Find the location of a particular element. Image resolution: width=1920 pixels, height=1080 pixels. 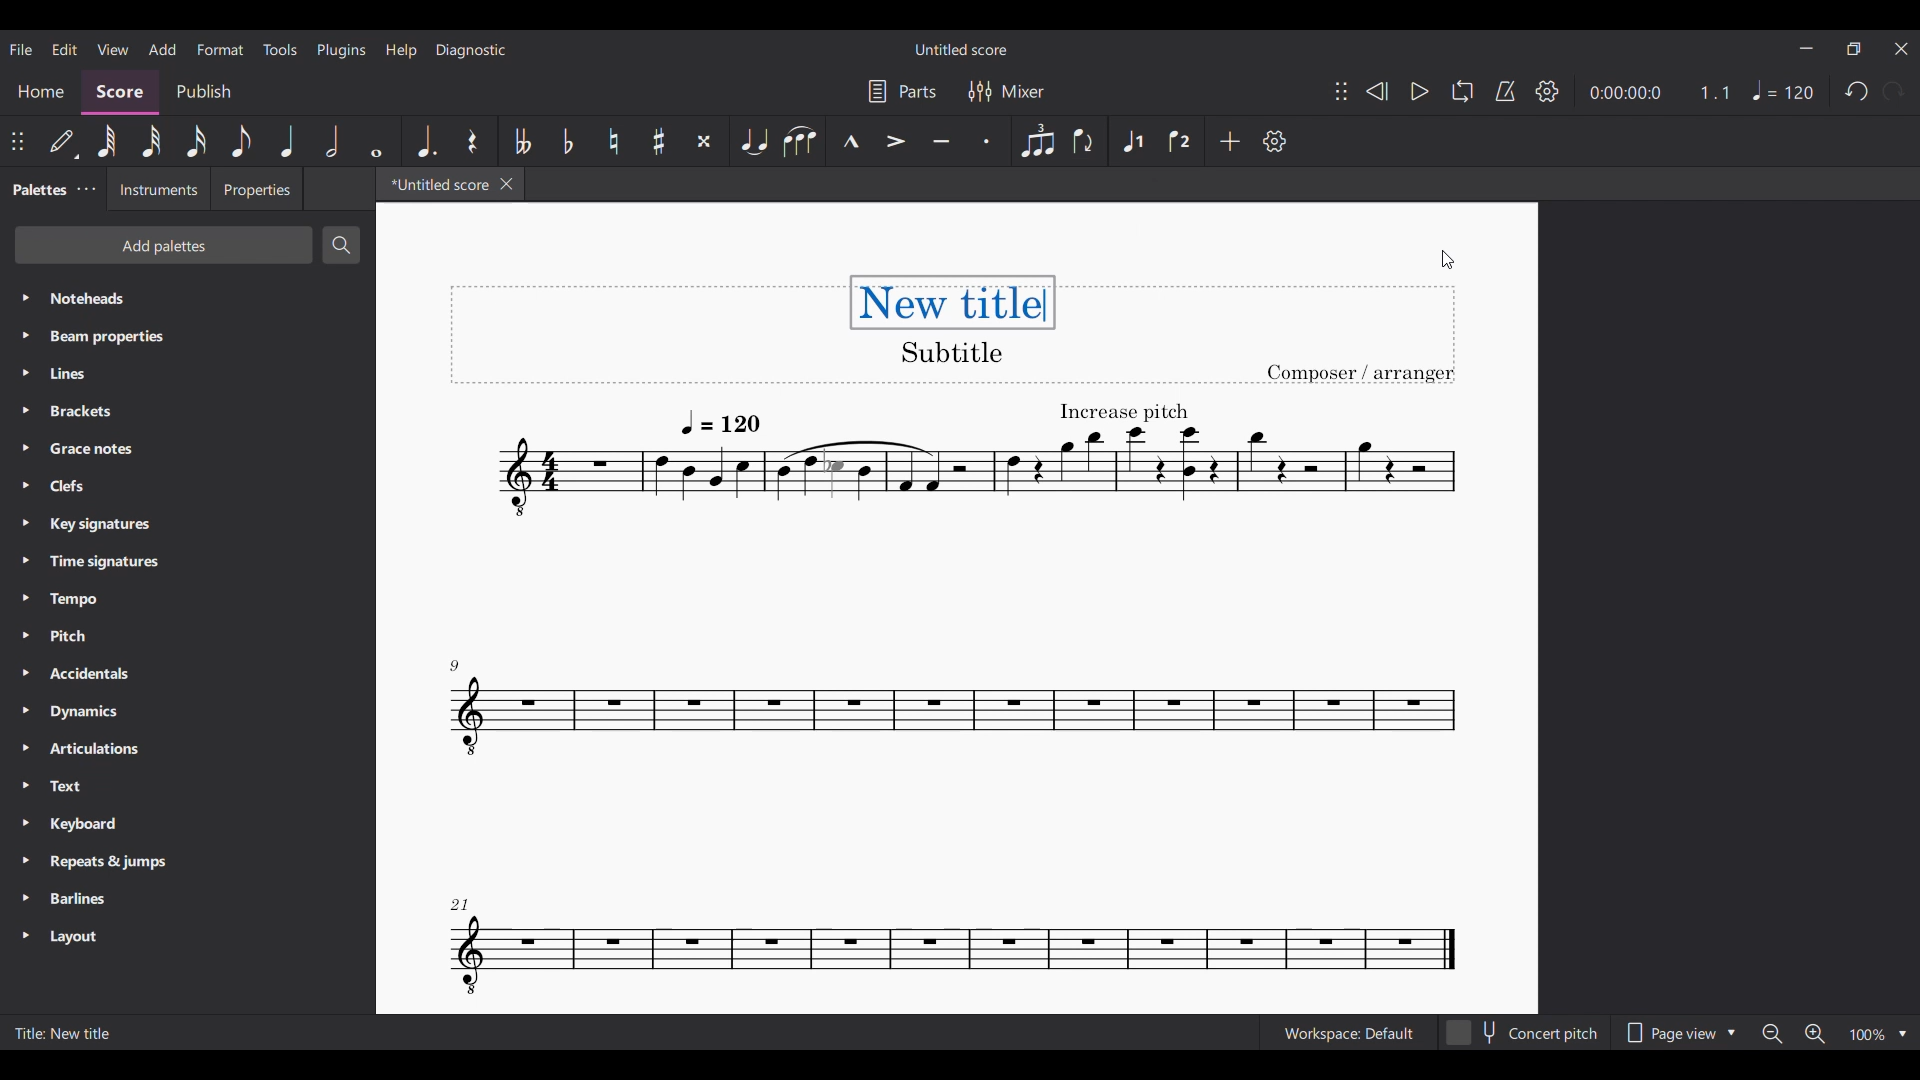

Clefs is located at coordinates (186, 486).